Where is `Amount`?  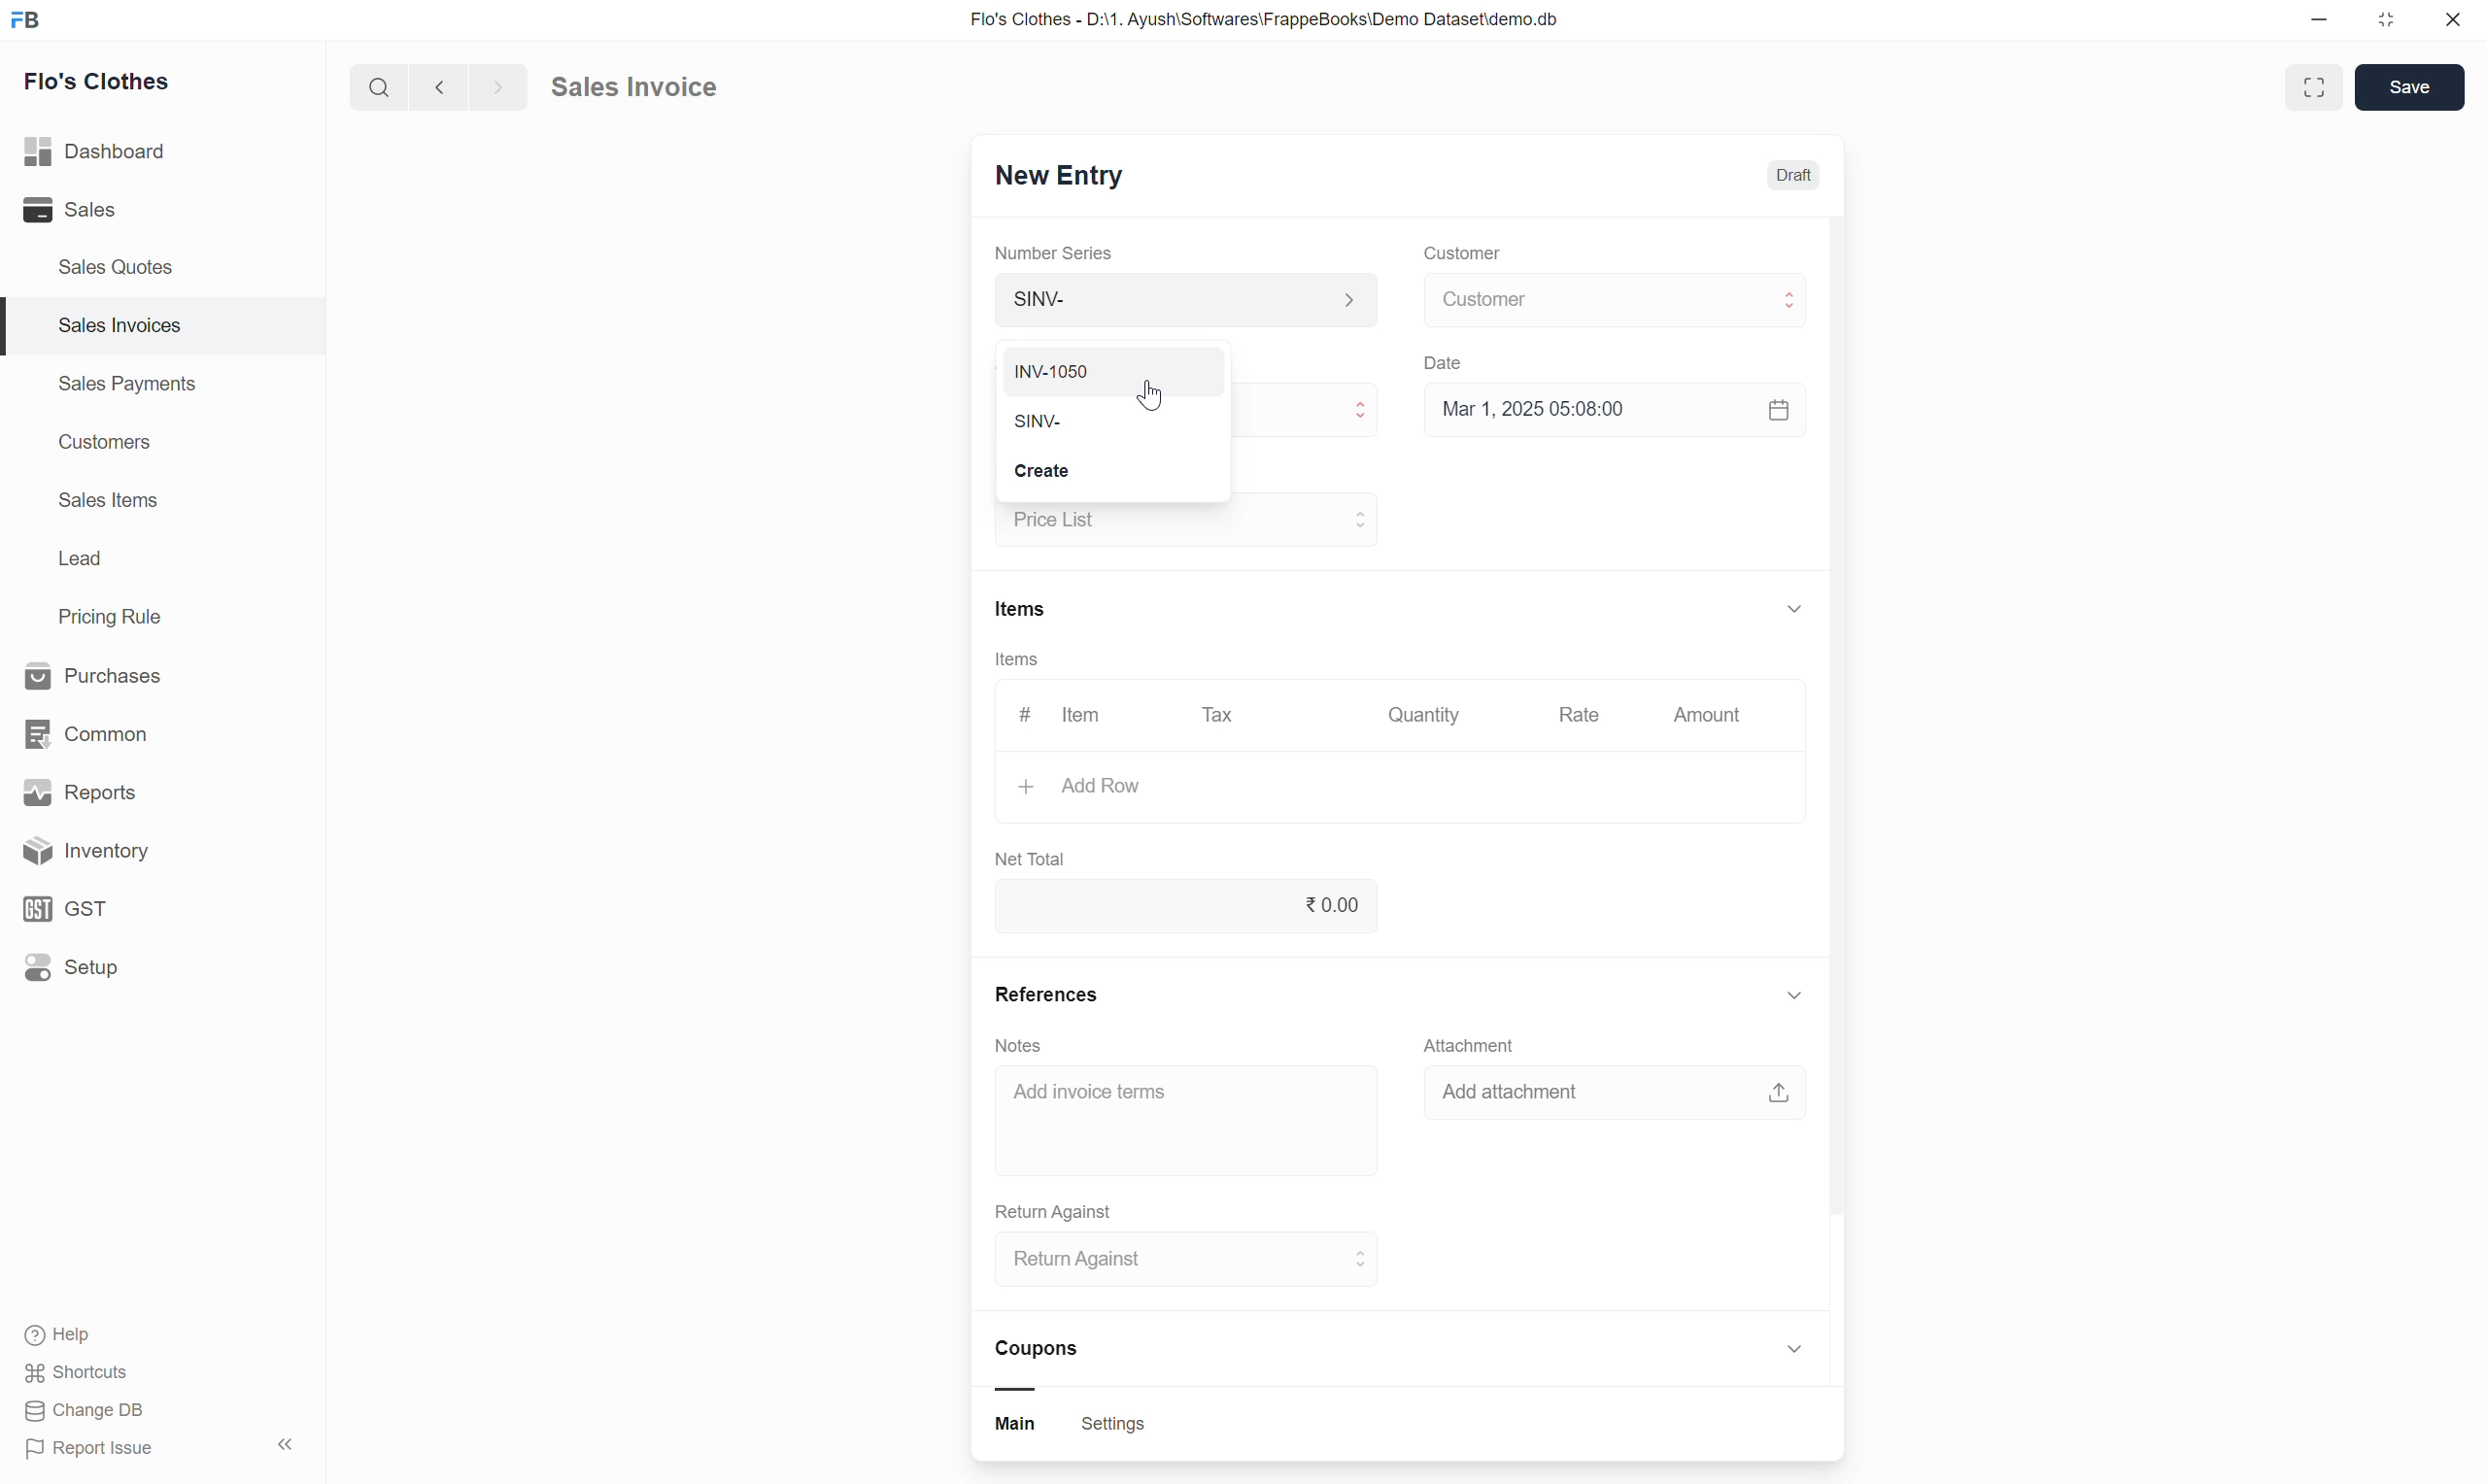 Amount is located at coordinates (1706, 716).